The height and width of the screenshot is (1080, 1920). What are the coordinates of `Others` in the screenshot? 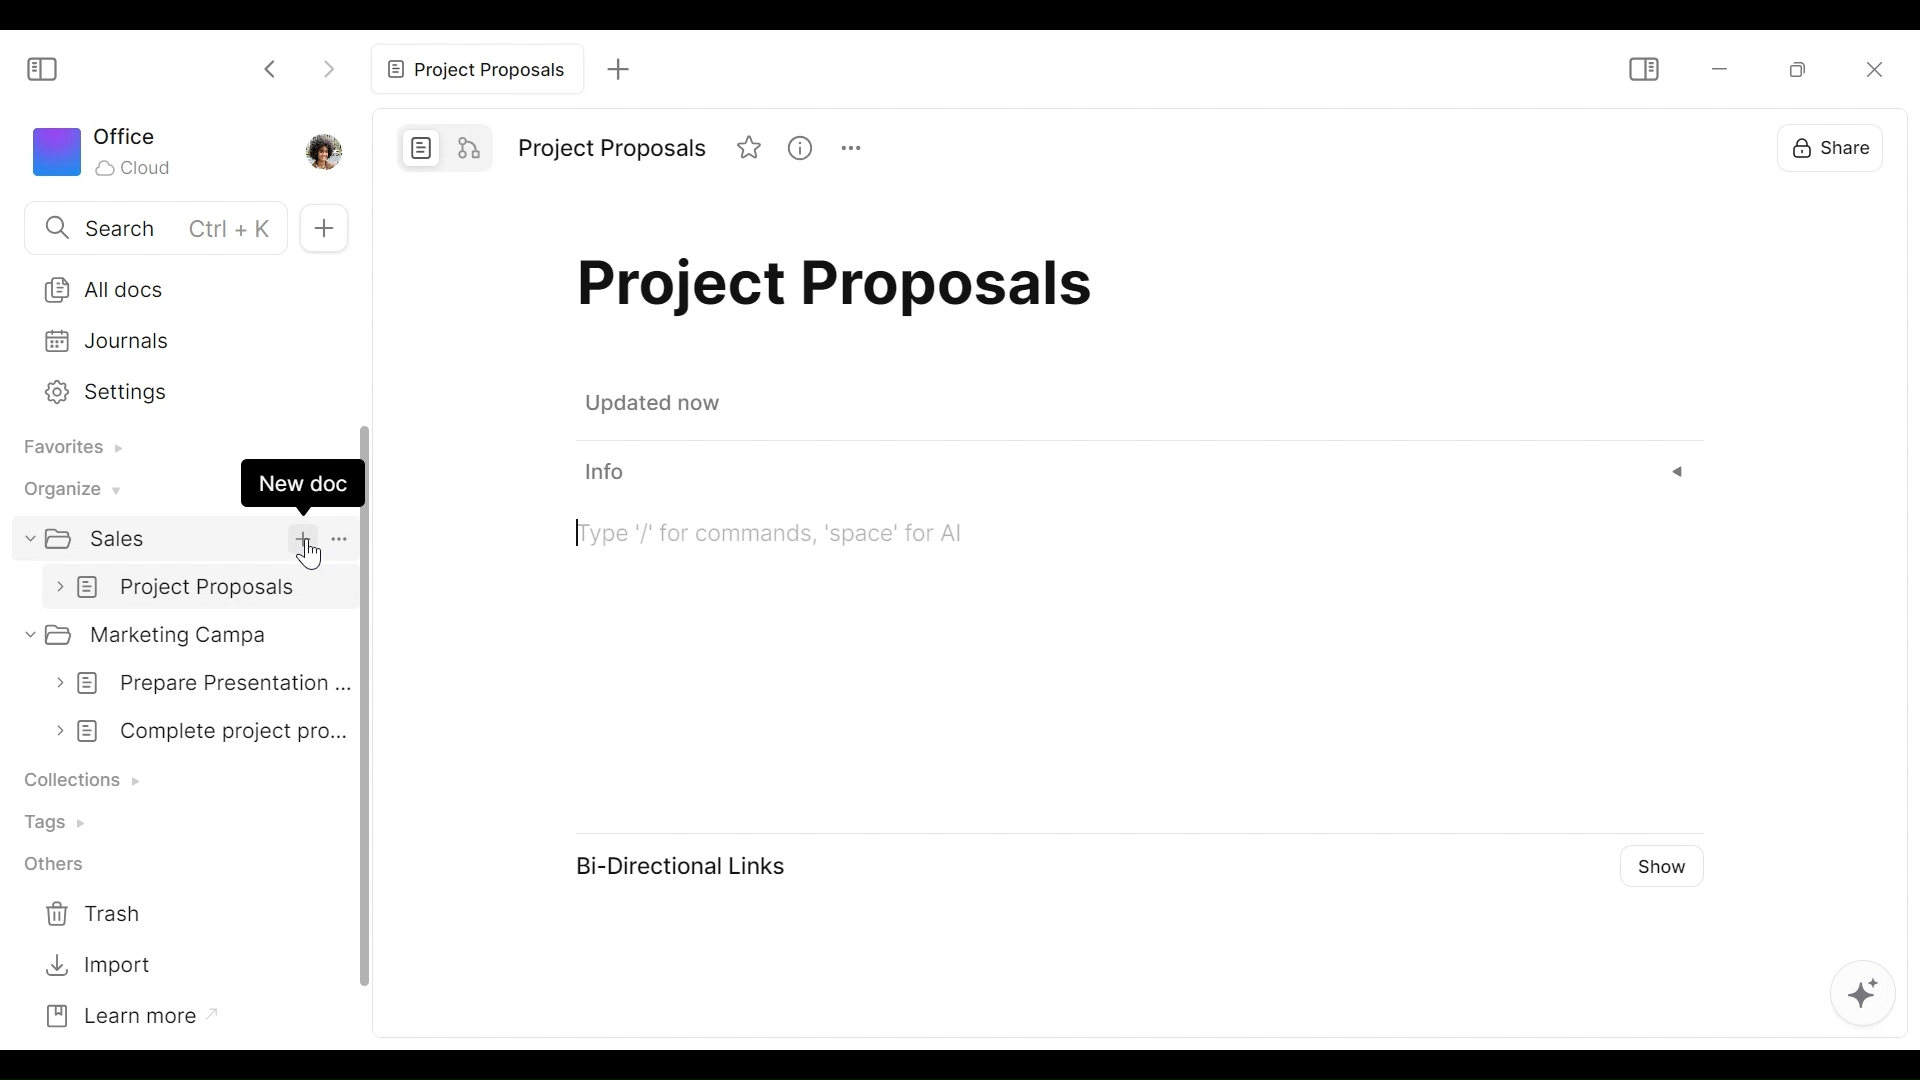 It's located at (61, 864).